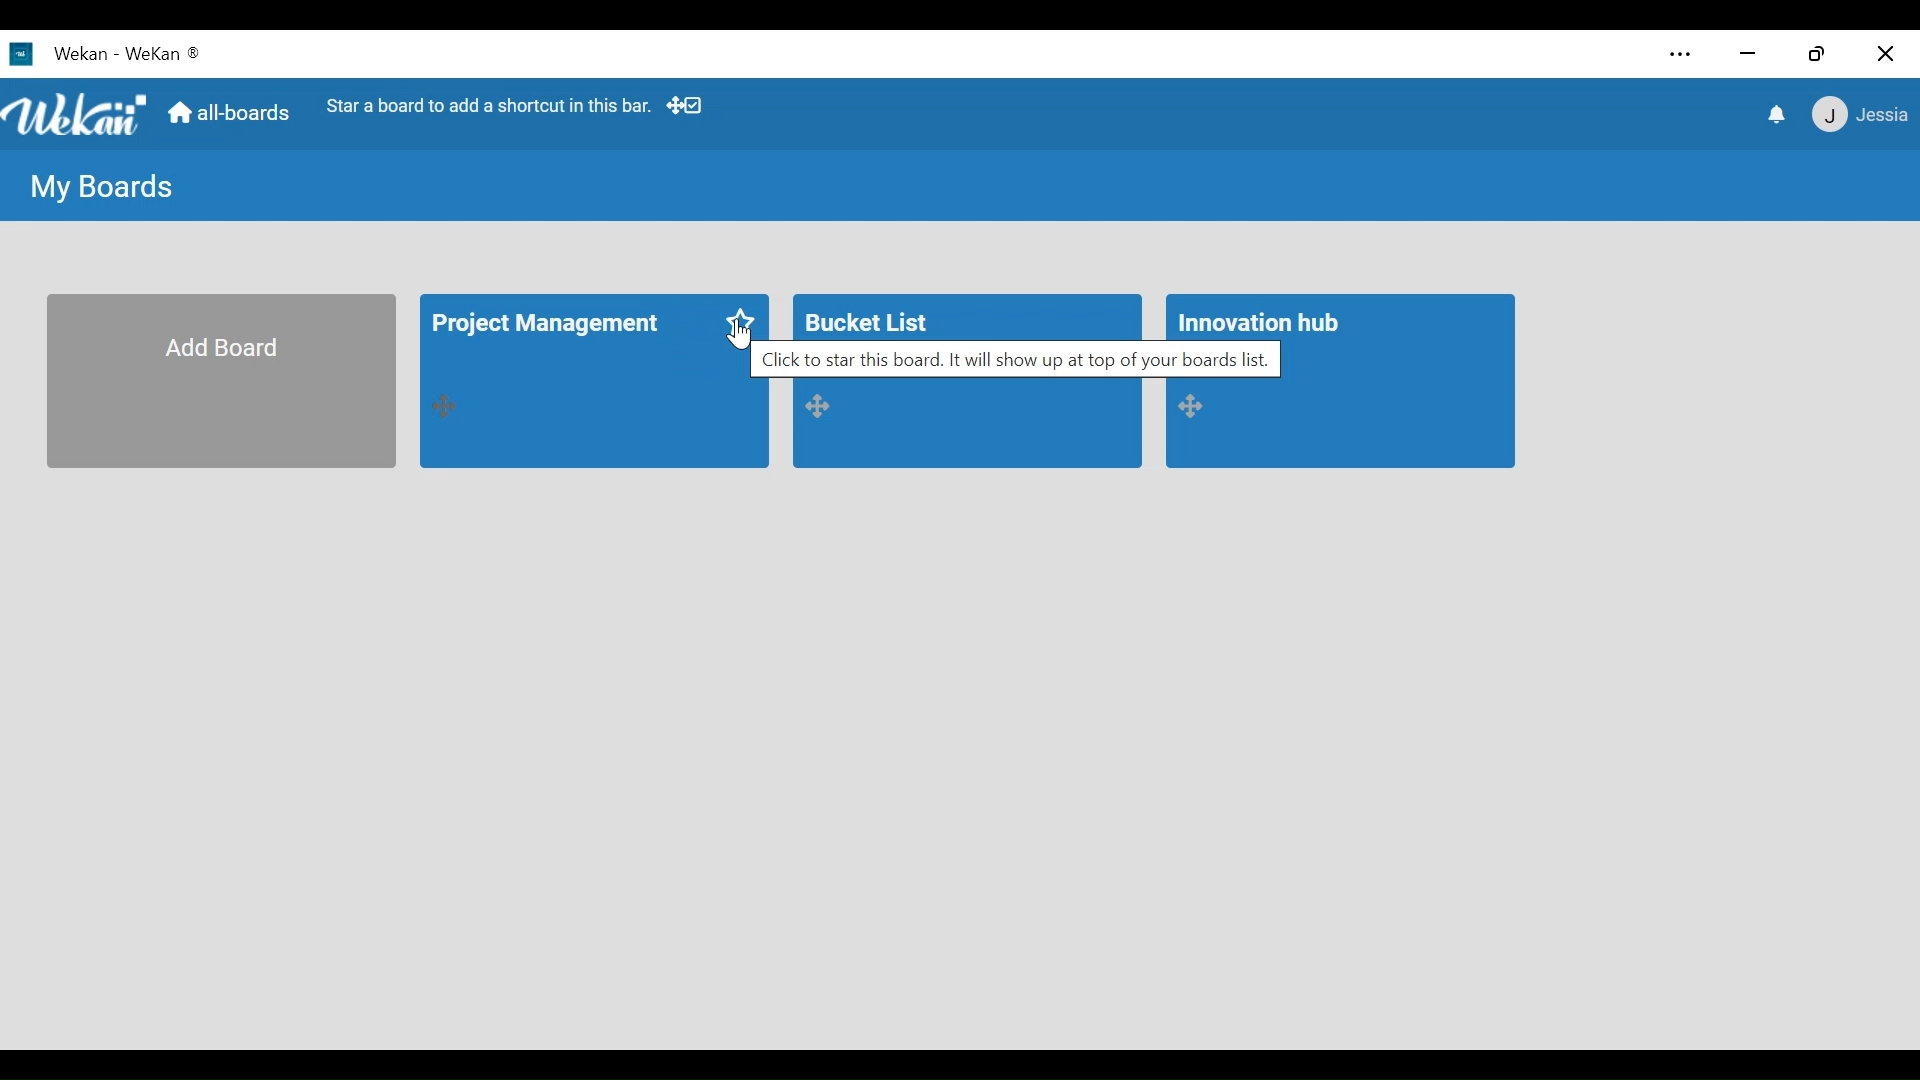 This screenshot has height=1080, width=1920. I want to click on settings and more, so click(1678, 56).